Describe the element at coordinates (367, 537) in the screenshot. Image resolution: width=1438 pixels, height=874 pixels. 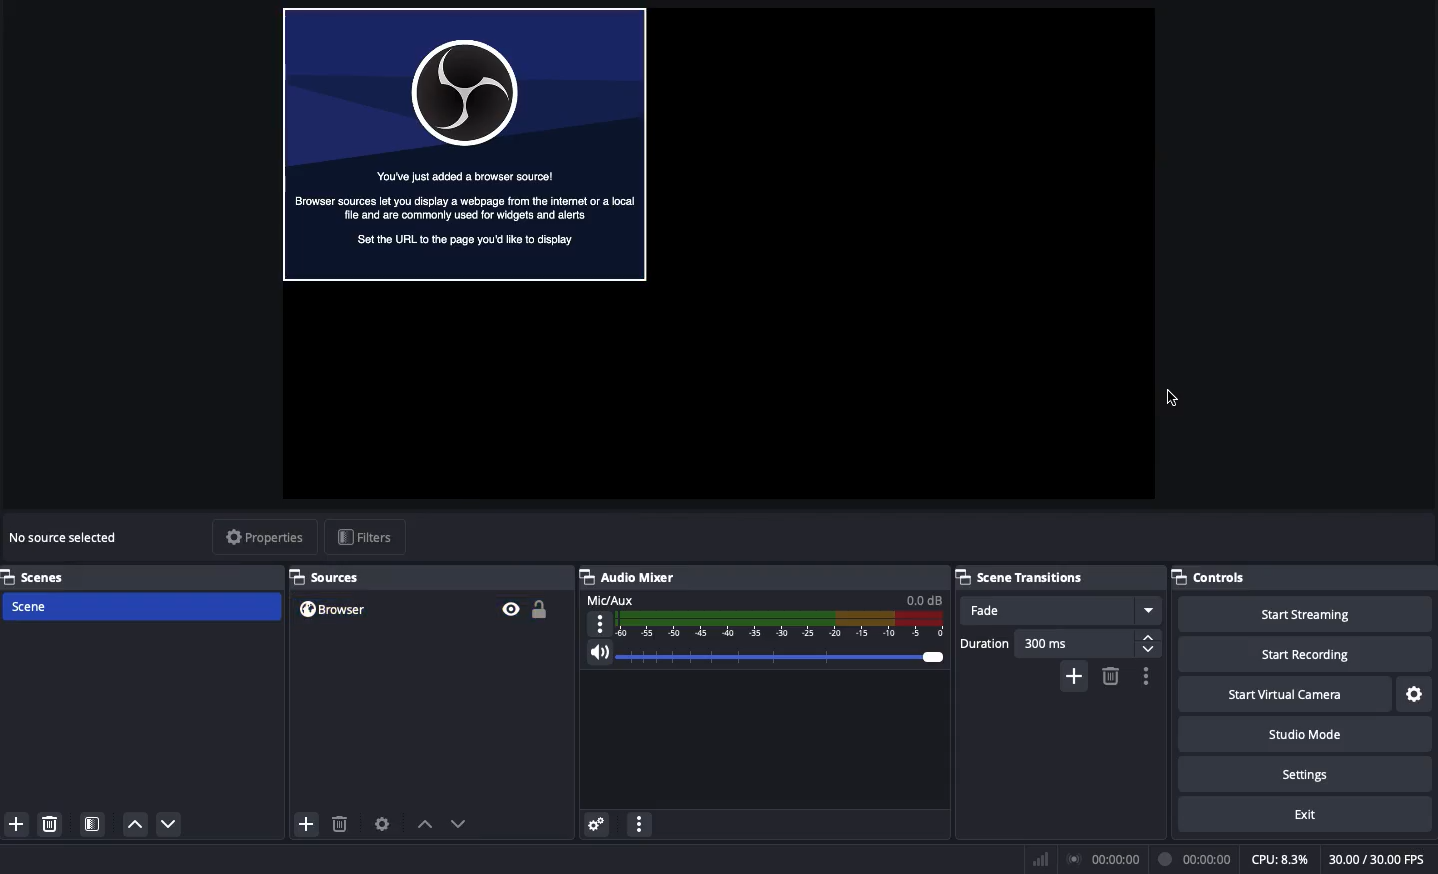
I see `Filters` at that location.